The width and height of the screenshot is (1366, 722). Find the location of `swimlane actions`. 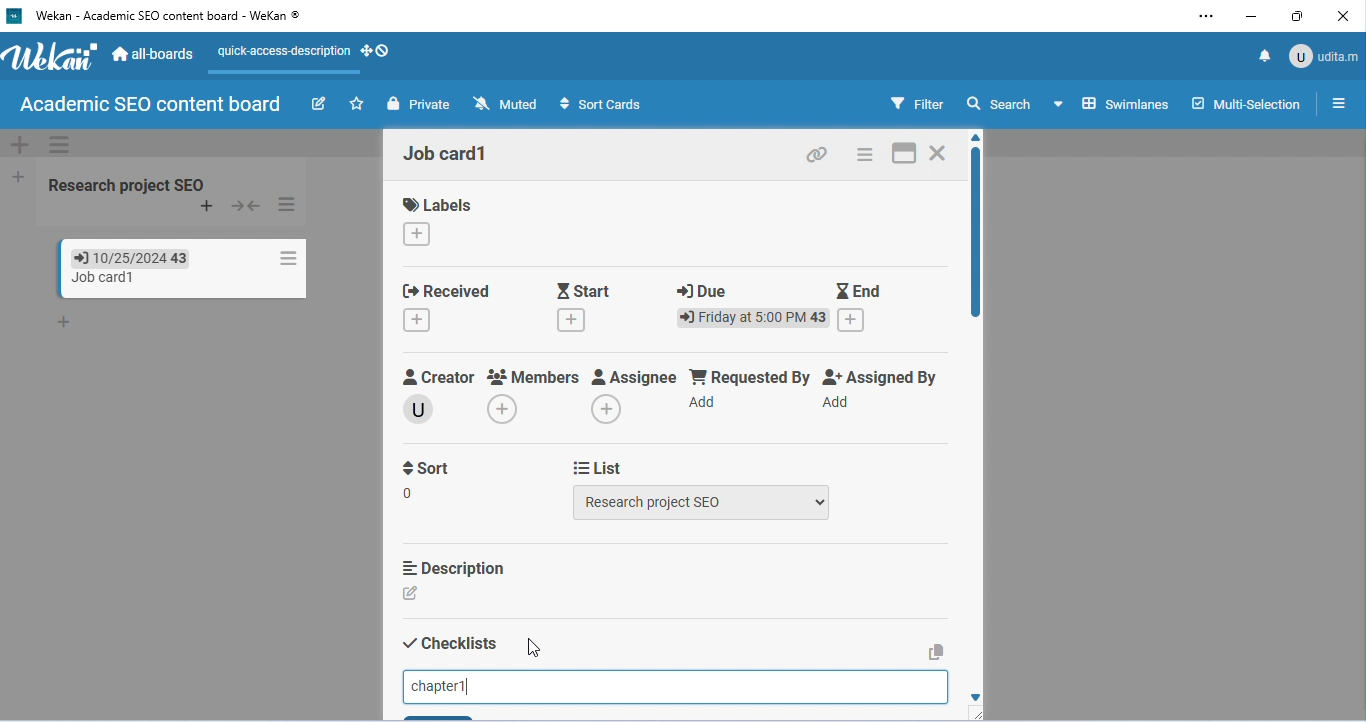

swimlane actions is located at coordinates (61, 144).